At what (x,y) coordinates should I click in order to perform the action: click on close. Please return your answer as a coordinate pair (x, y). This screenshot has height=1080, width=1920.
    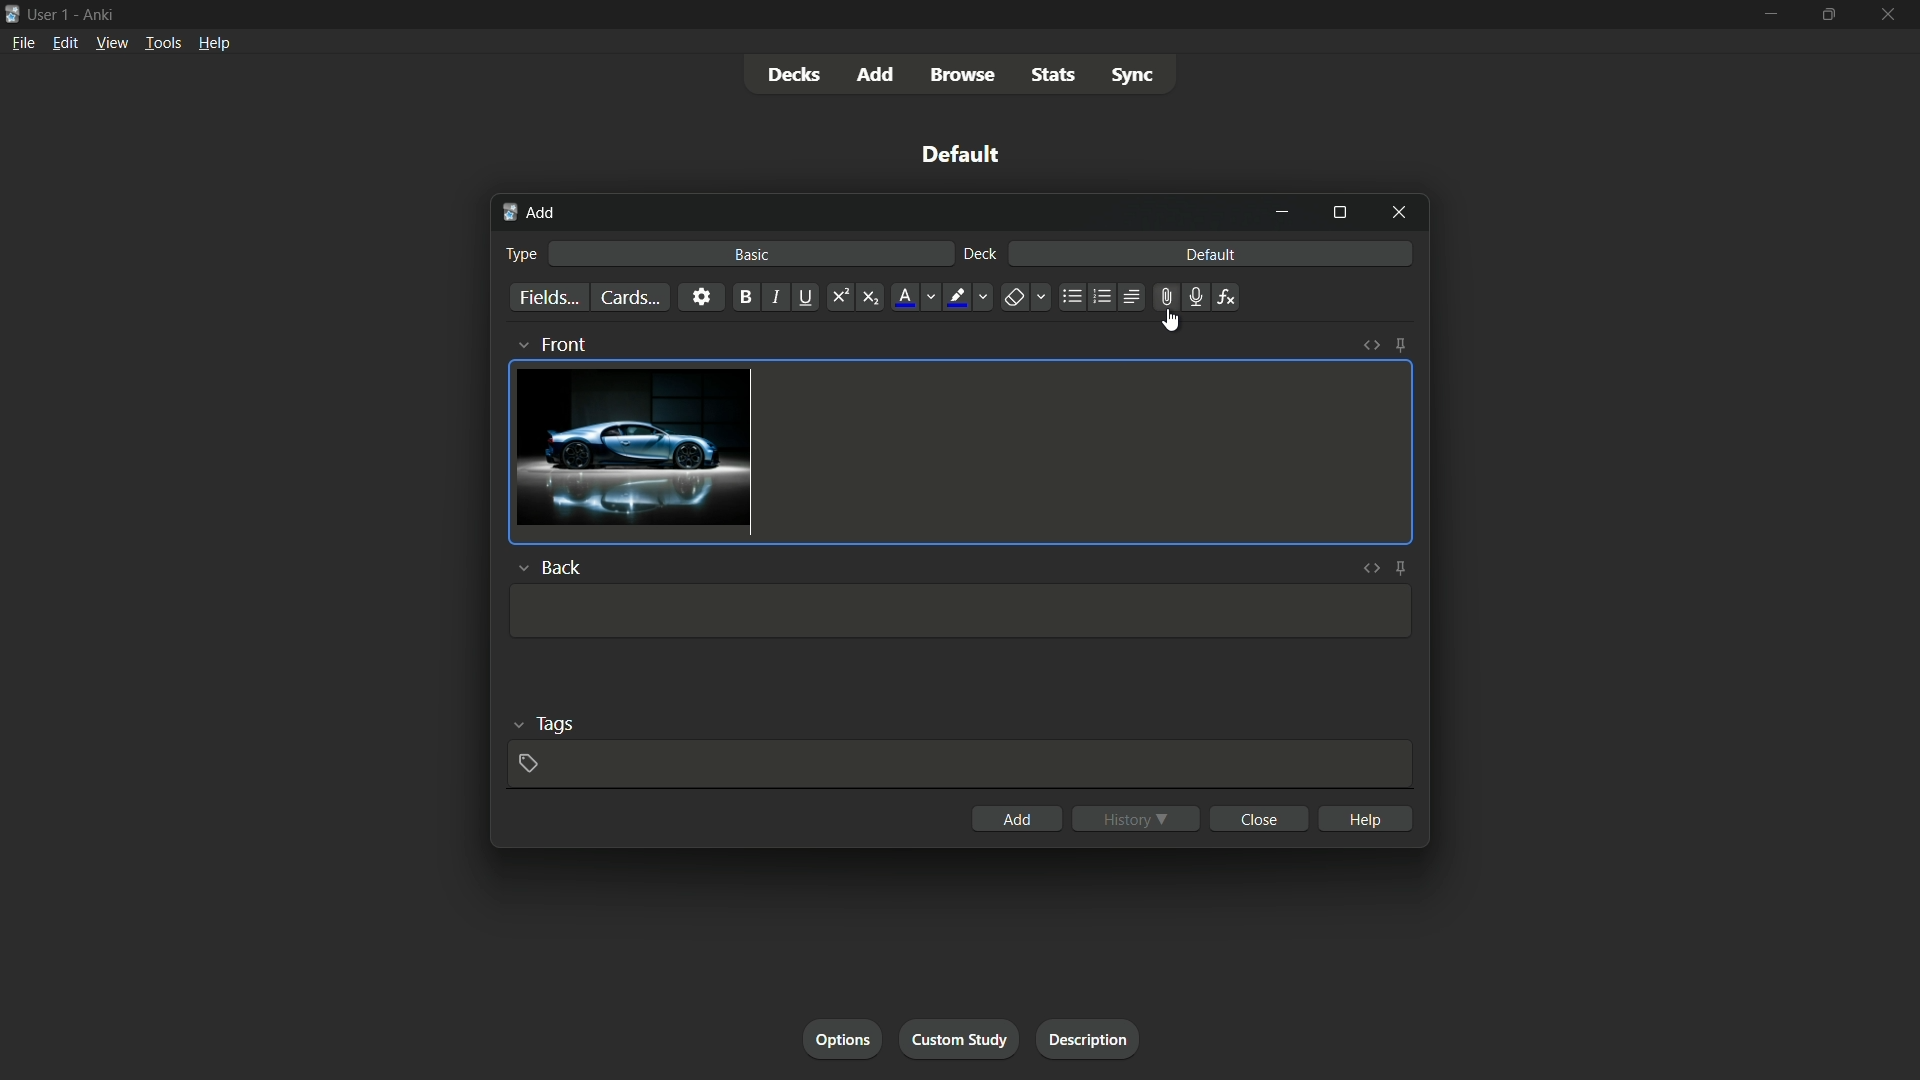
    Looking at the image, I should click on (1261, 818).